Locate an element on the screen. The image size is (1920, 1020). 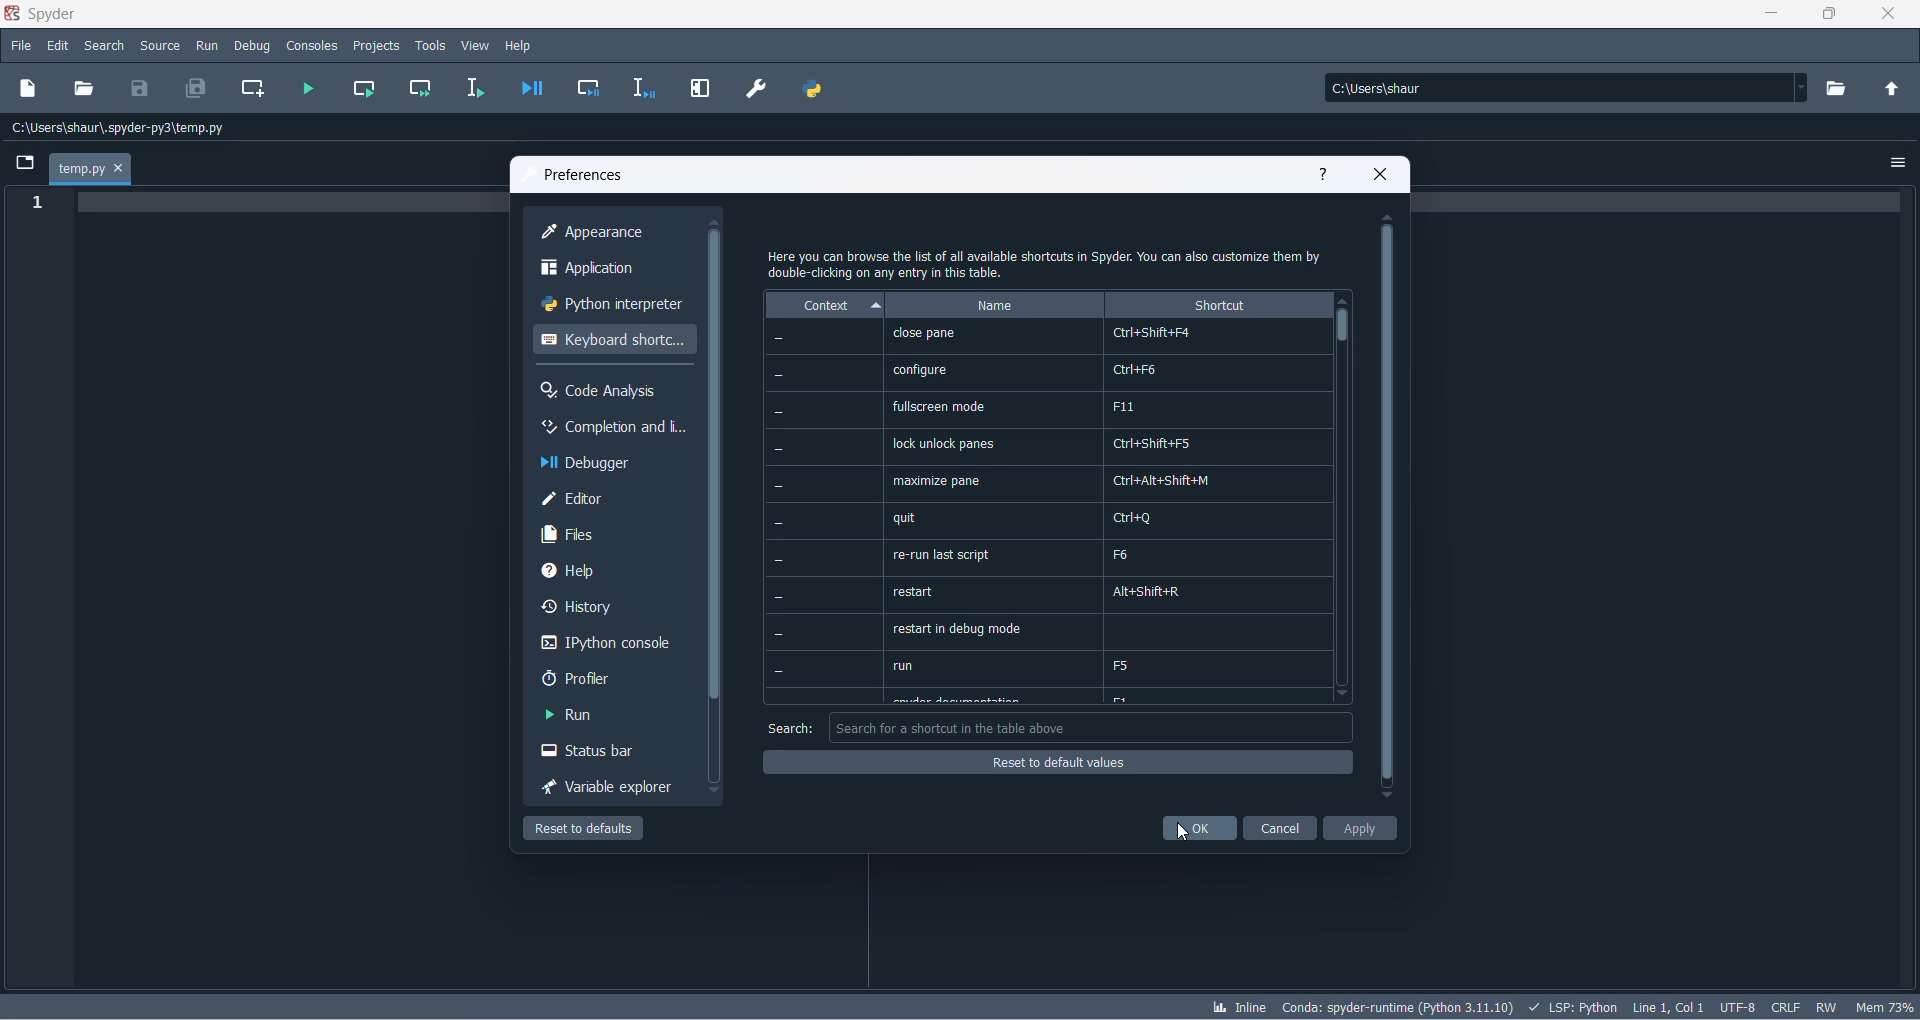
options is located at coordinates (1897, 163).